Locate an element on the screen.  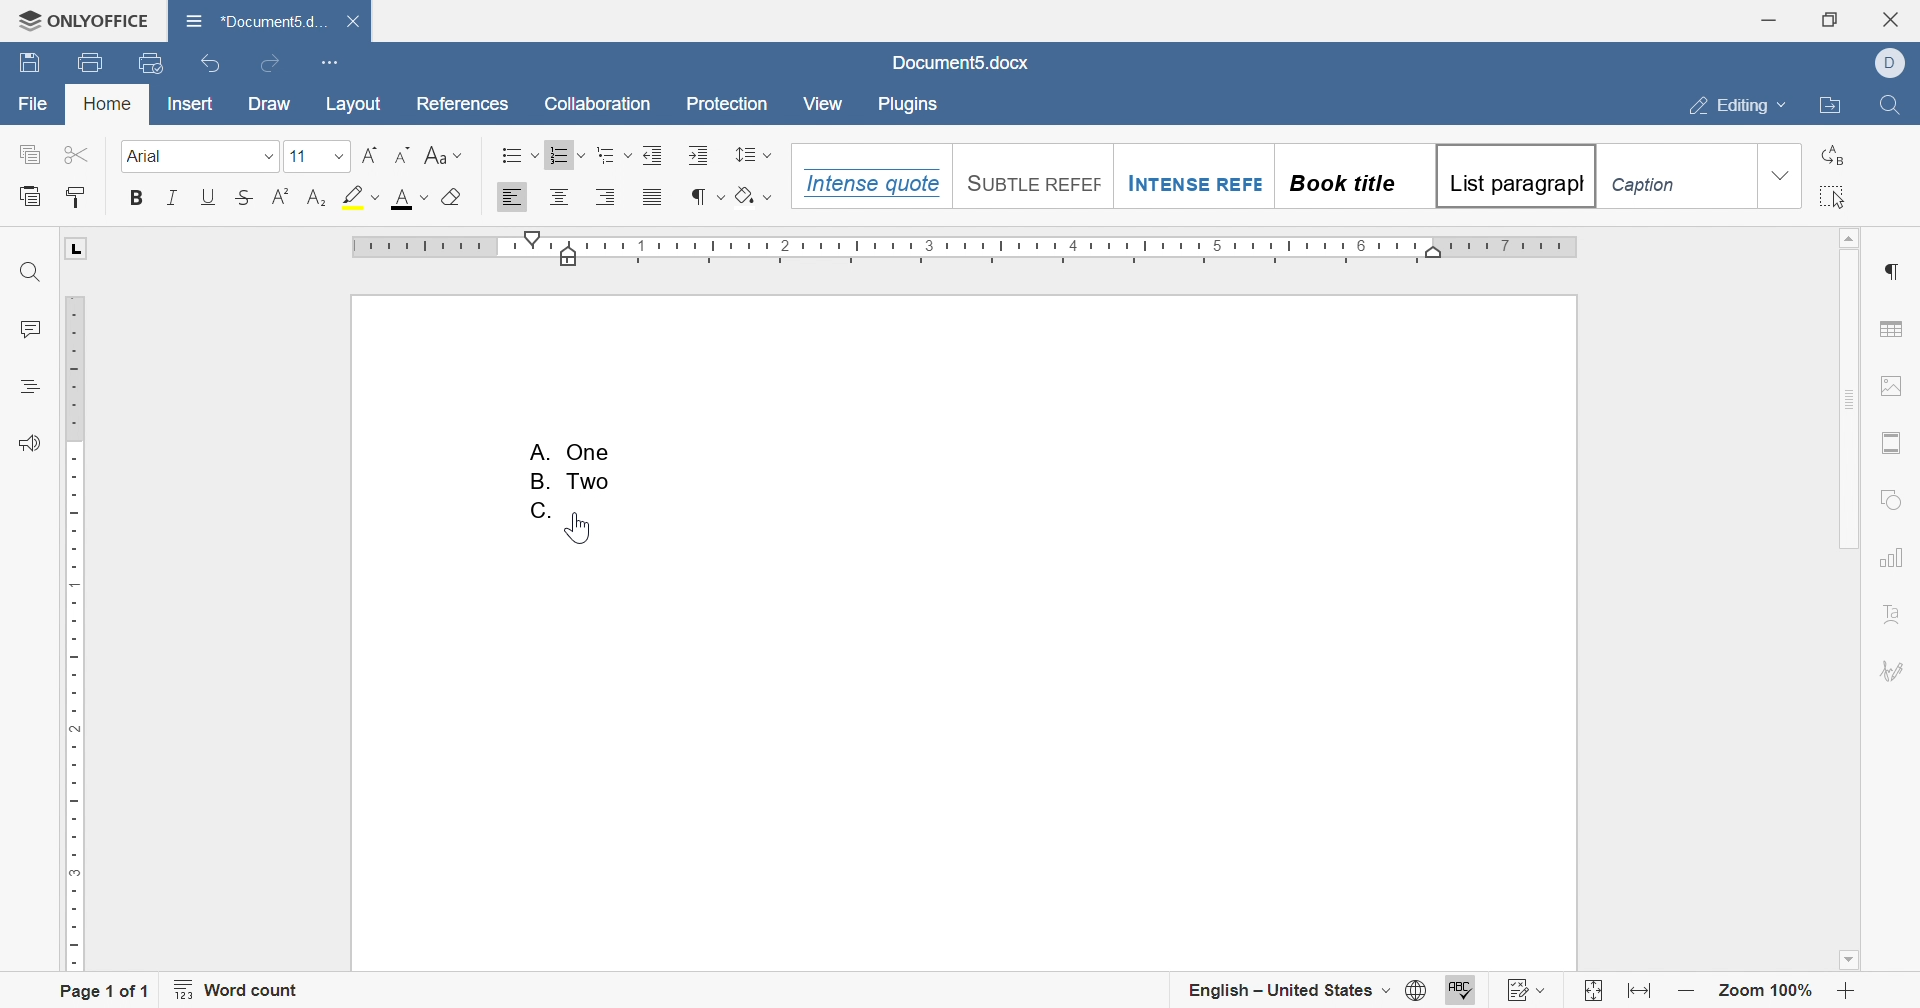
word count is located at coordinates (238, 989).